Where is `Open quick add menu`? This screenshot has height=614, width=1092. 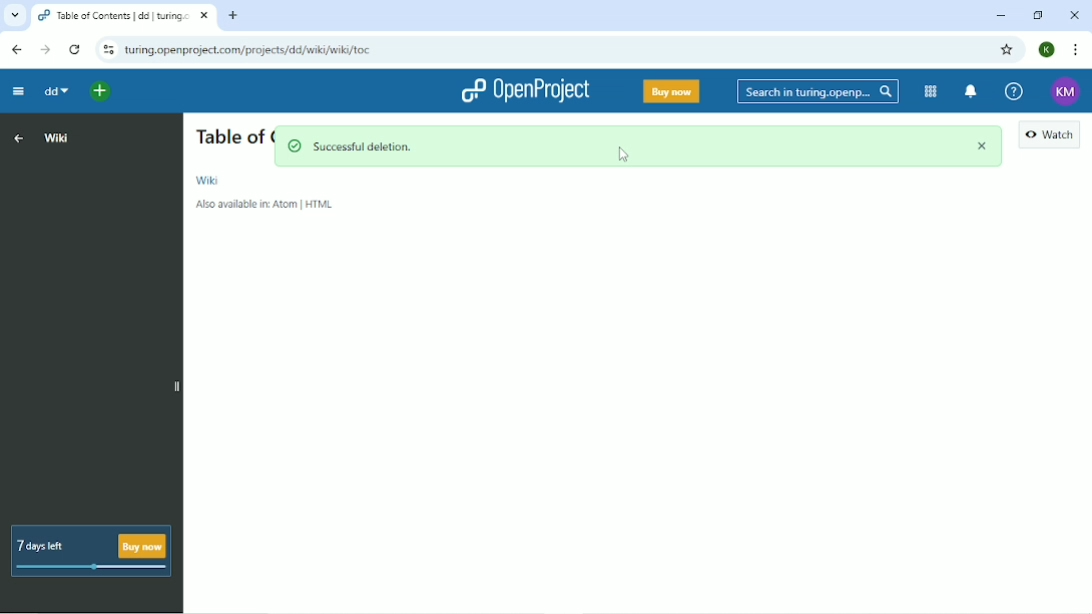
Open quick add menu is located at coordinates (95, 94).